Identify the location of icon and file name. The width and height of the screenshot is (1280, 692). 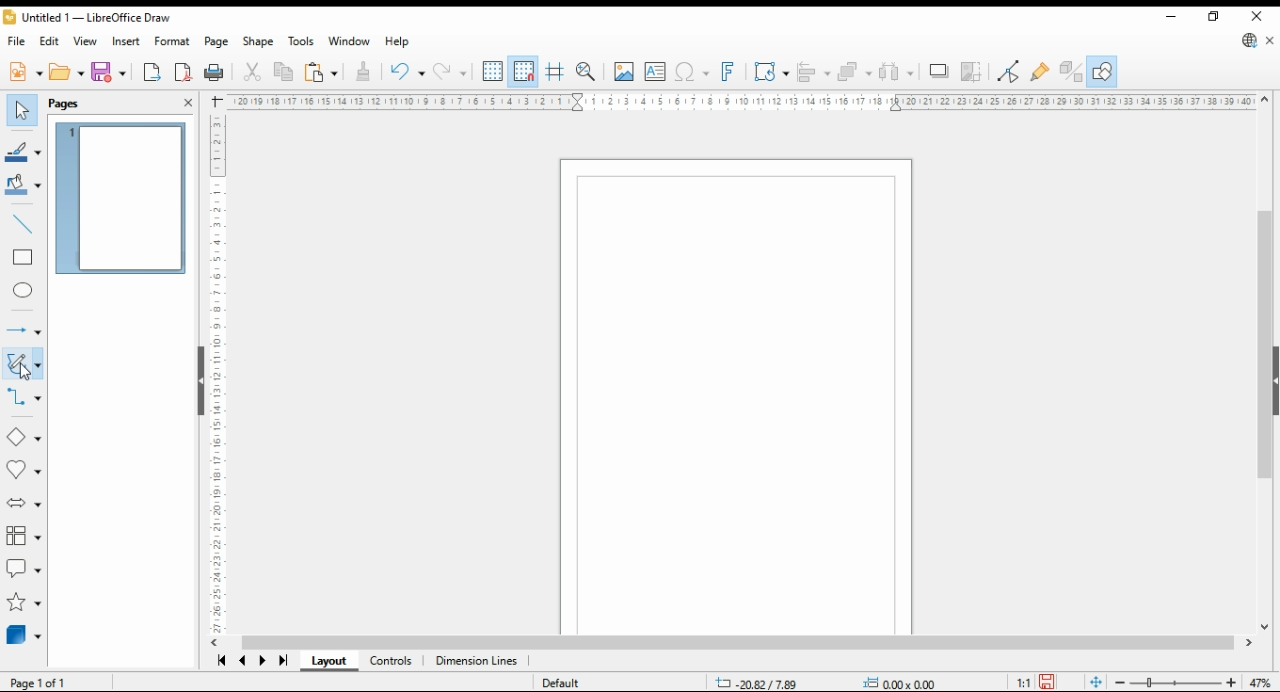
(88, 17).